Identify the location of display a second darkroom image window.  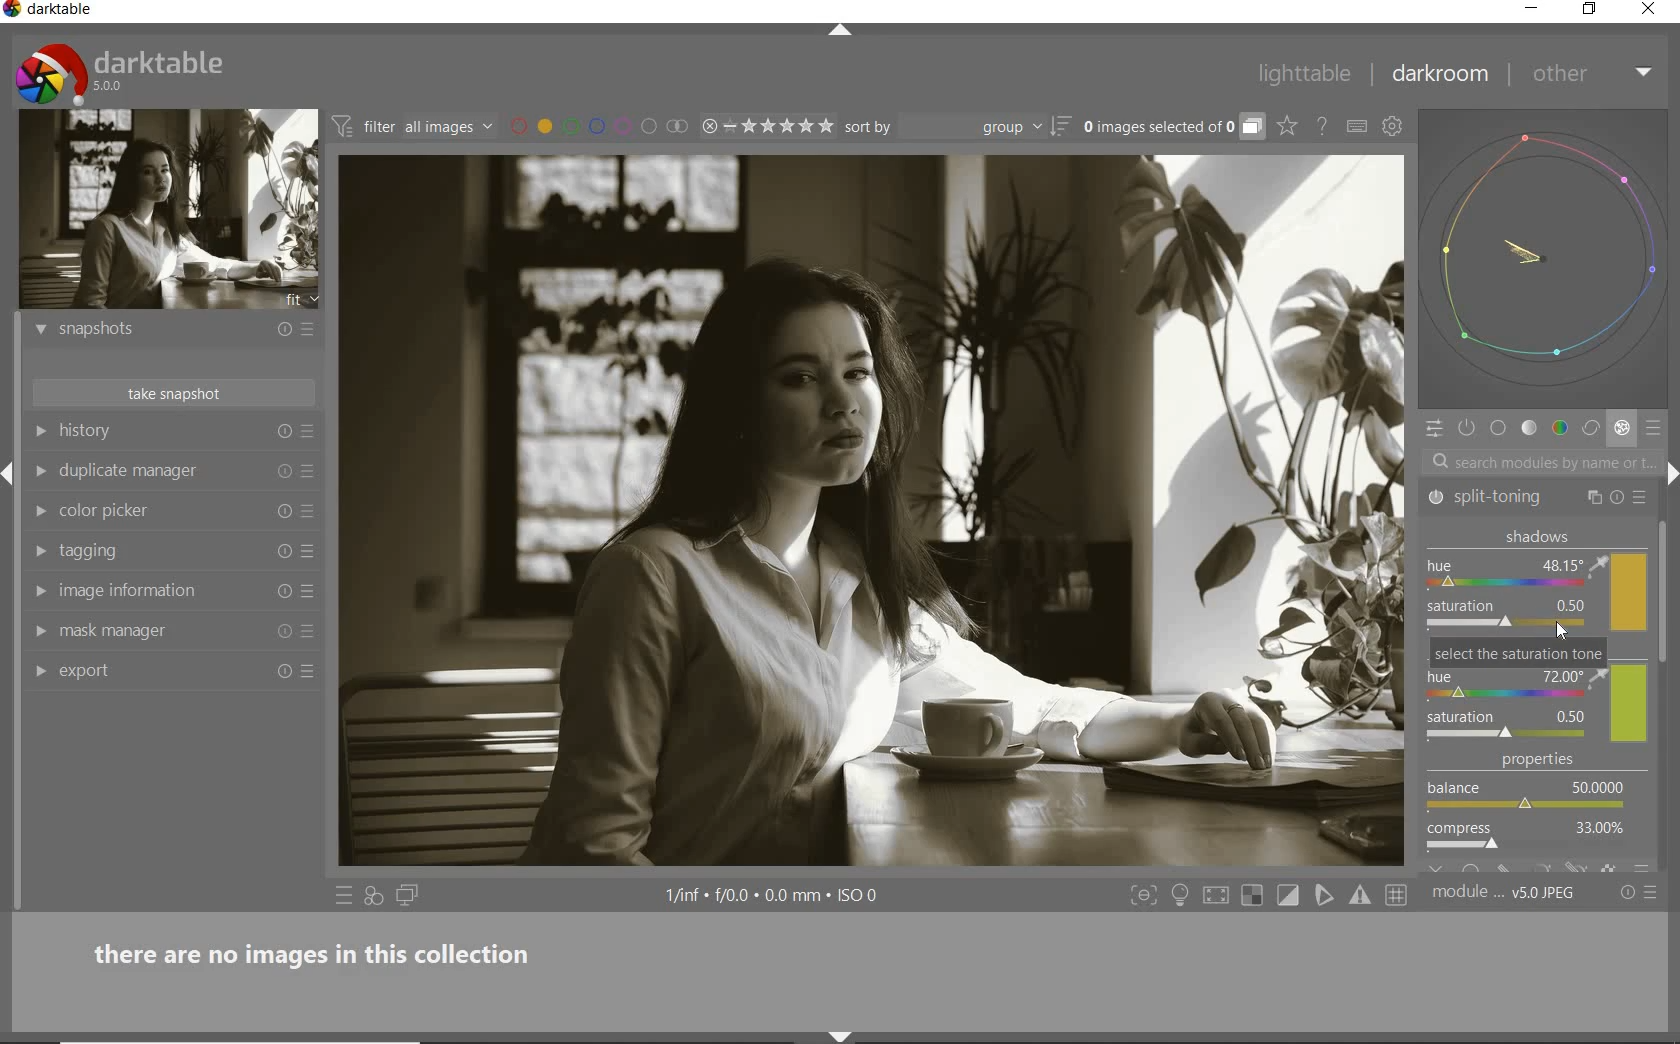
(408, 896).